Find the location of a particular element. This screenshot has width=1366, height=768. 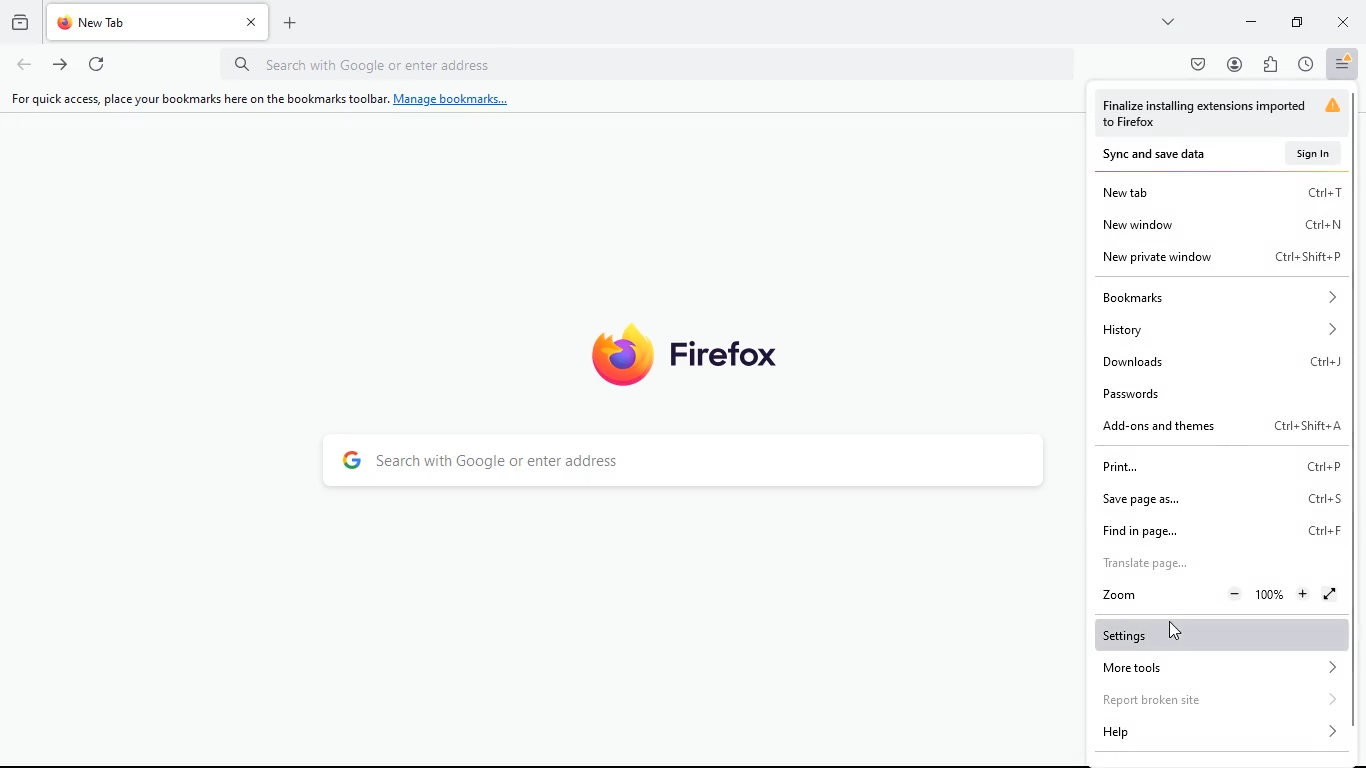

passwords is located at coordinates (1222, 391).